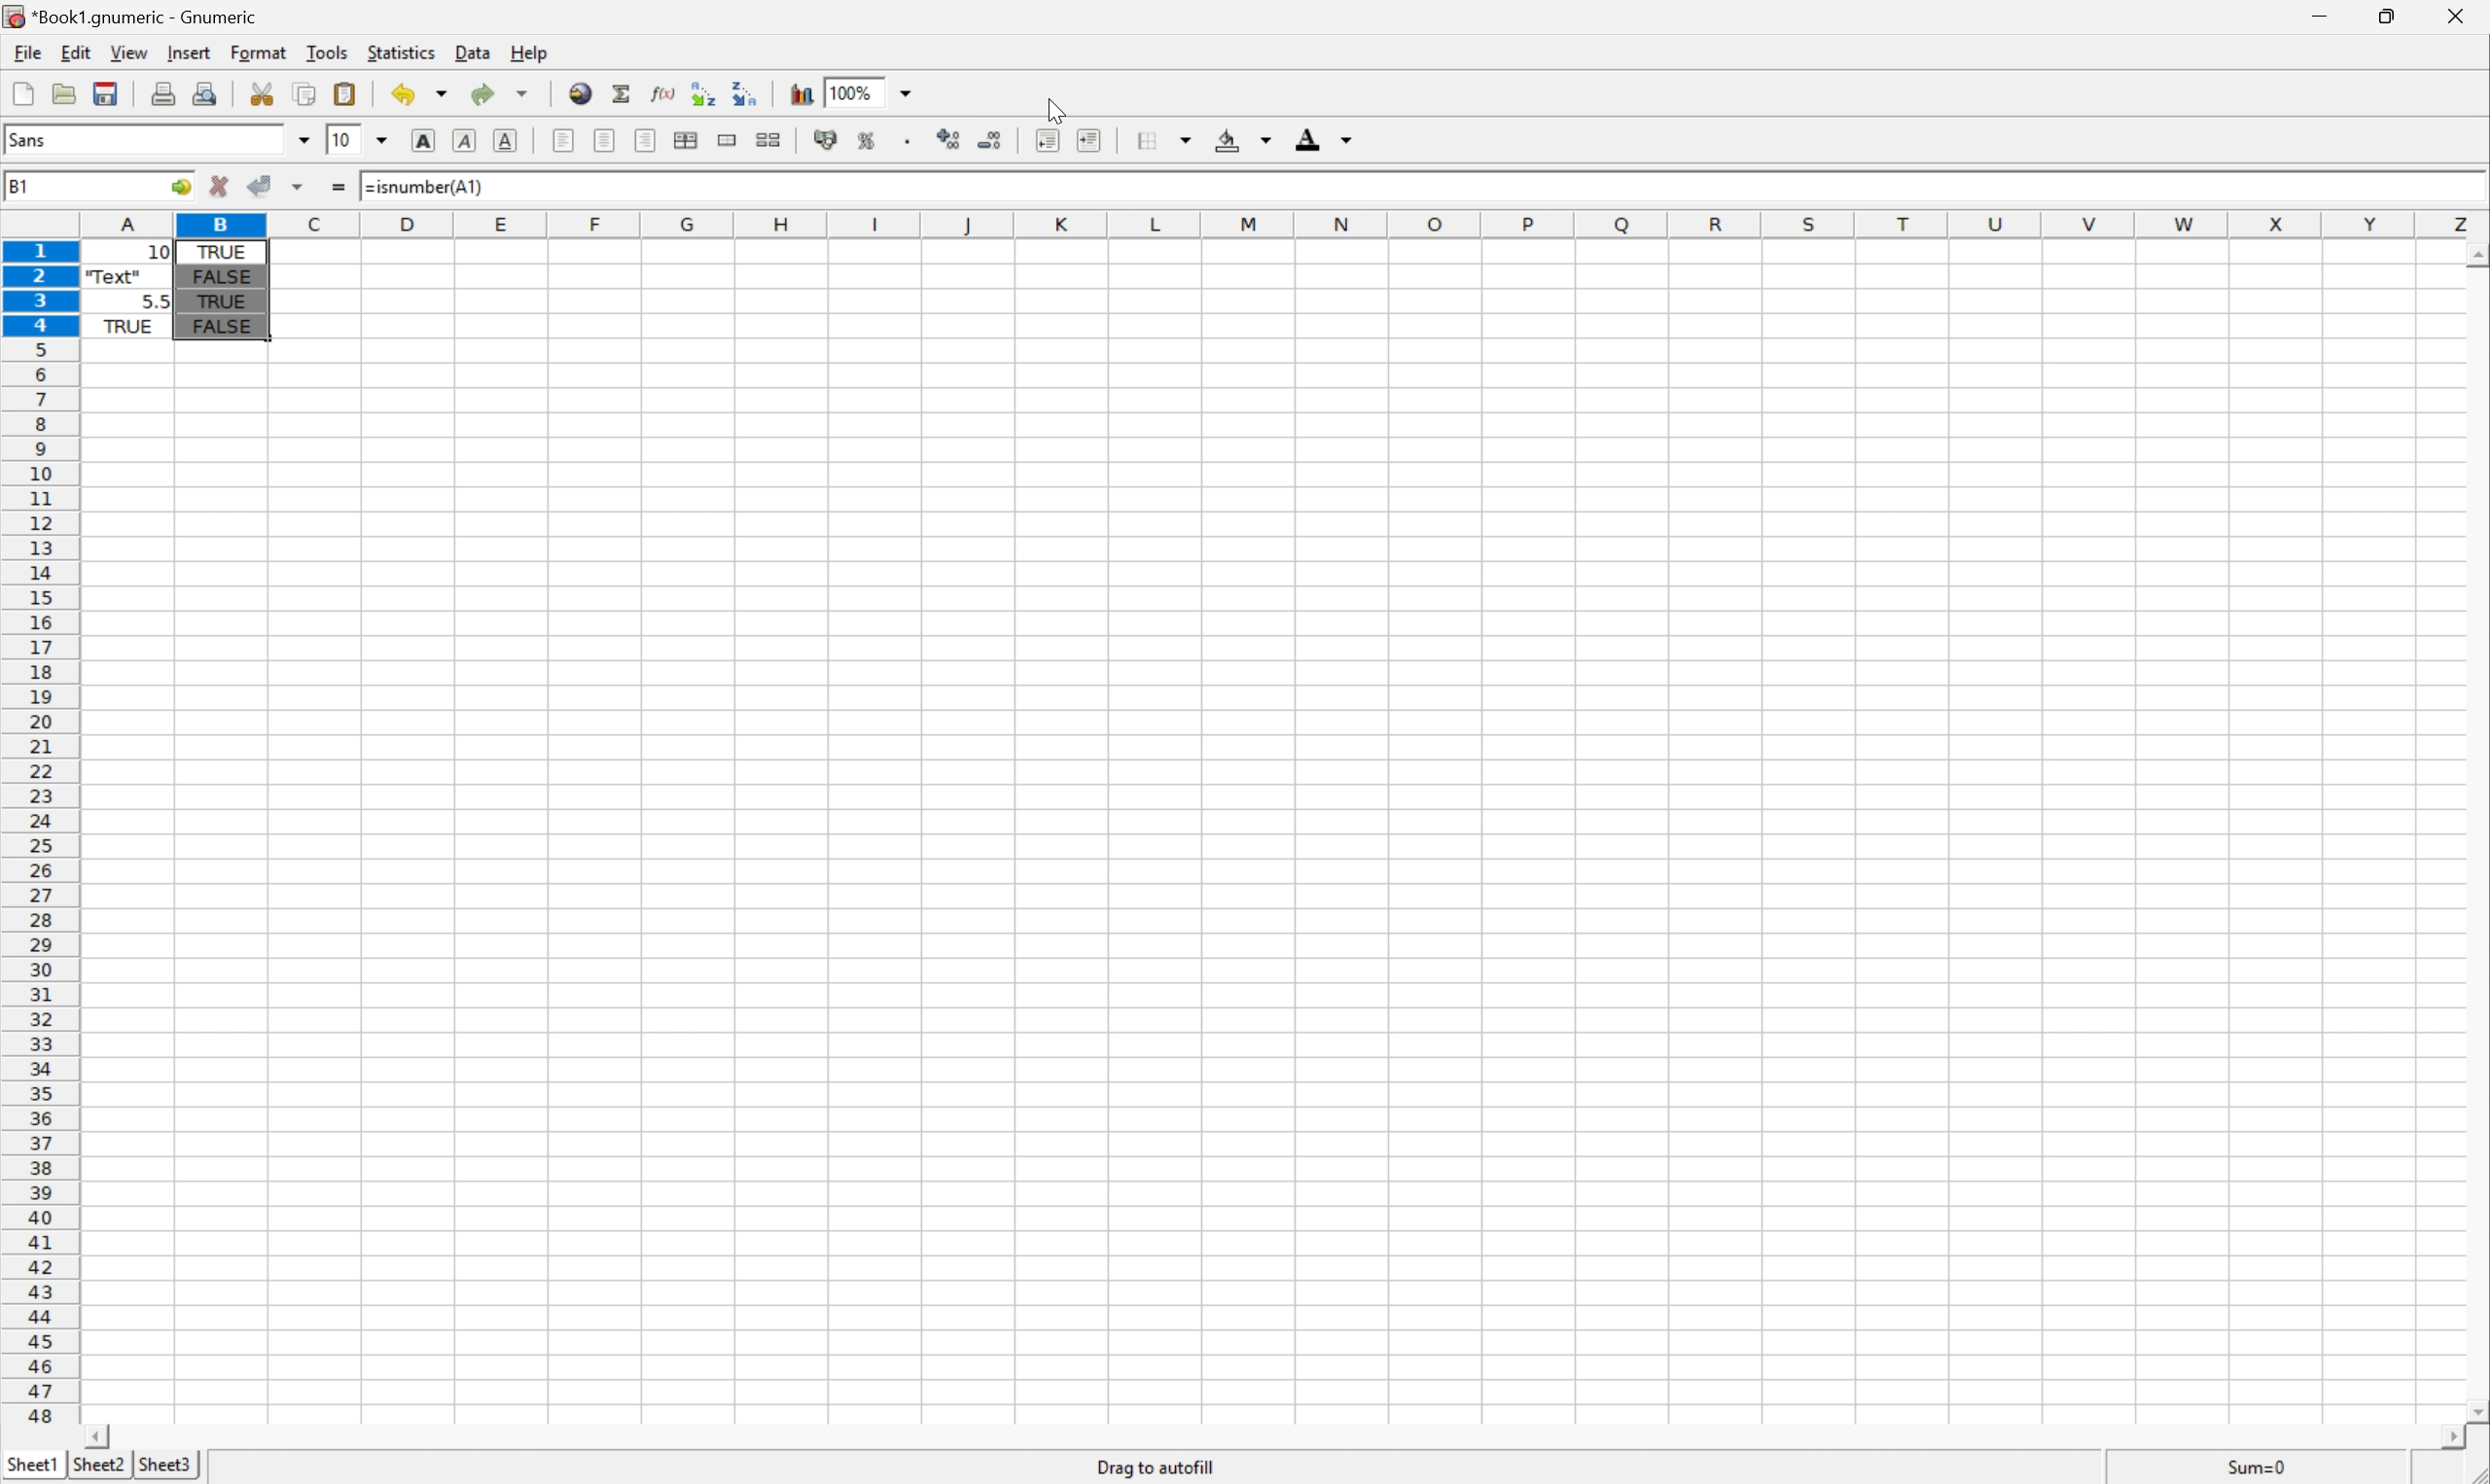 Image resolution: width=2490 pixels, height=1484 pixels. I want to click on =isnumber(A1), so click(422, 188).